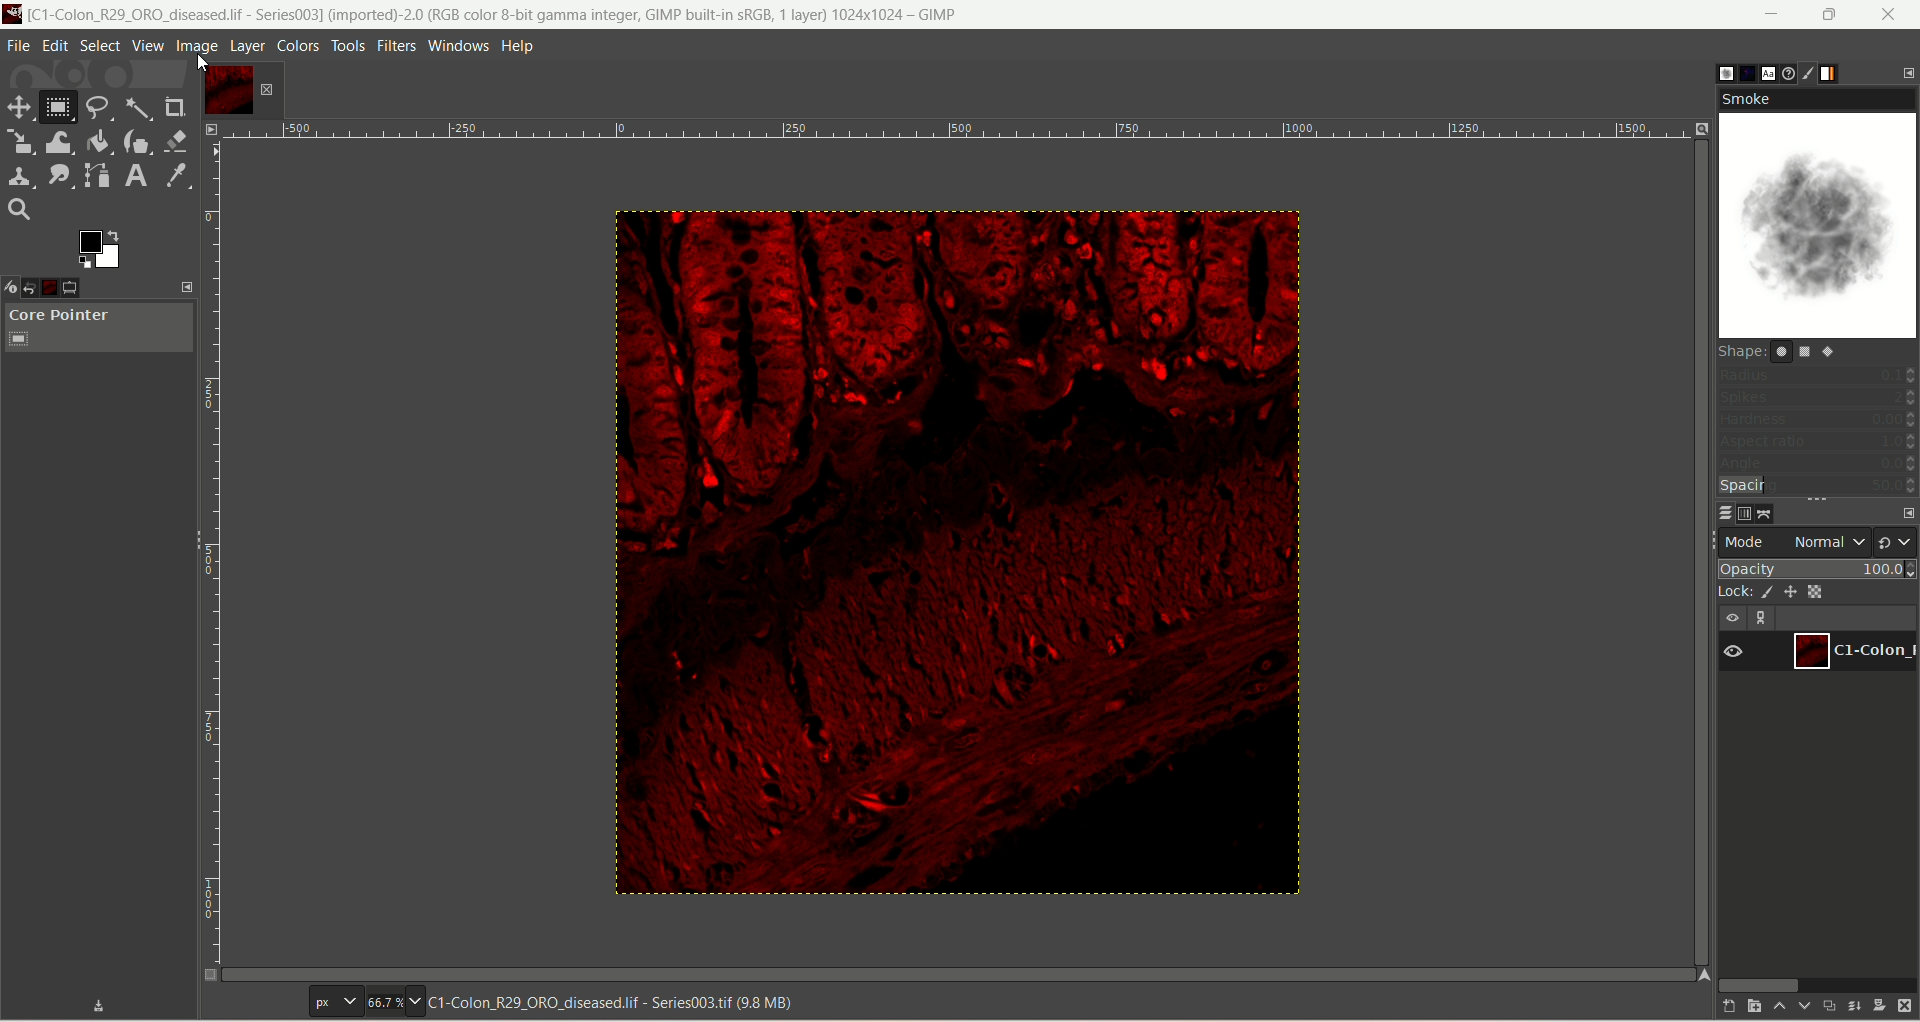 This screenshot has width=1920, height=1022. What do you see at coordinates (207, 57) in the screenshot?
I see `cursor` at bounding box center [207, 57].